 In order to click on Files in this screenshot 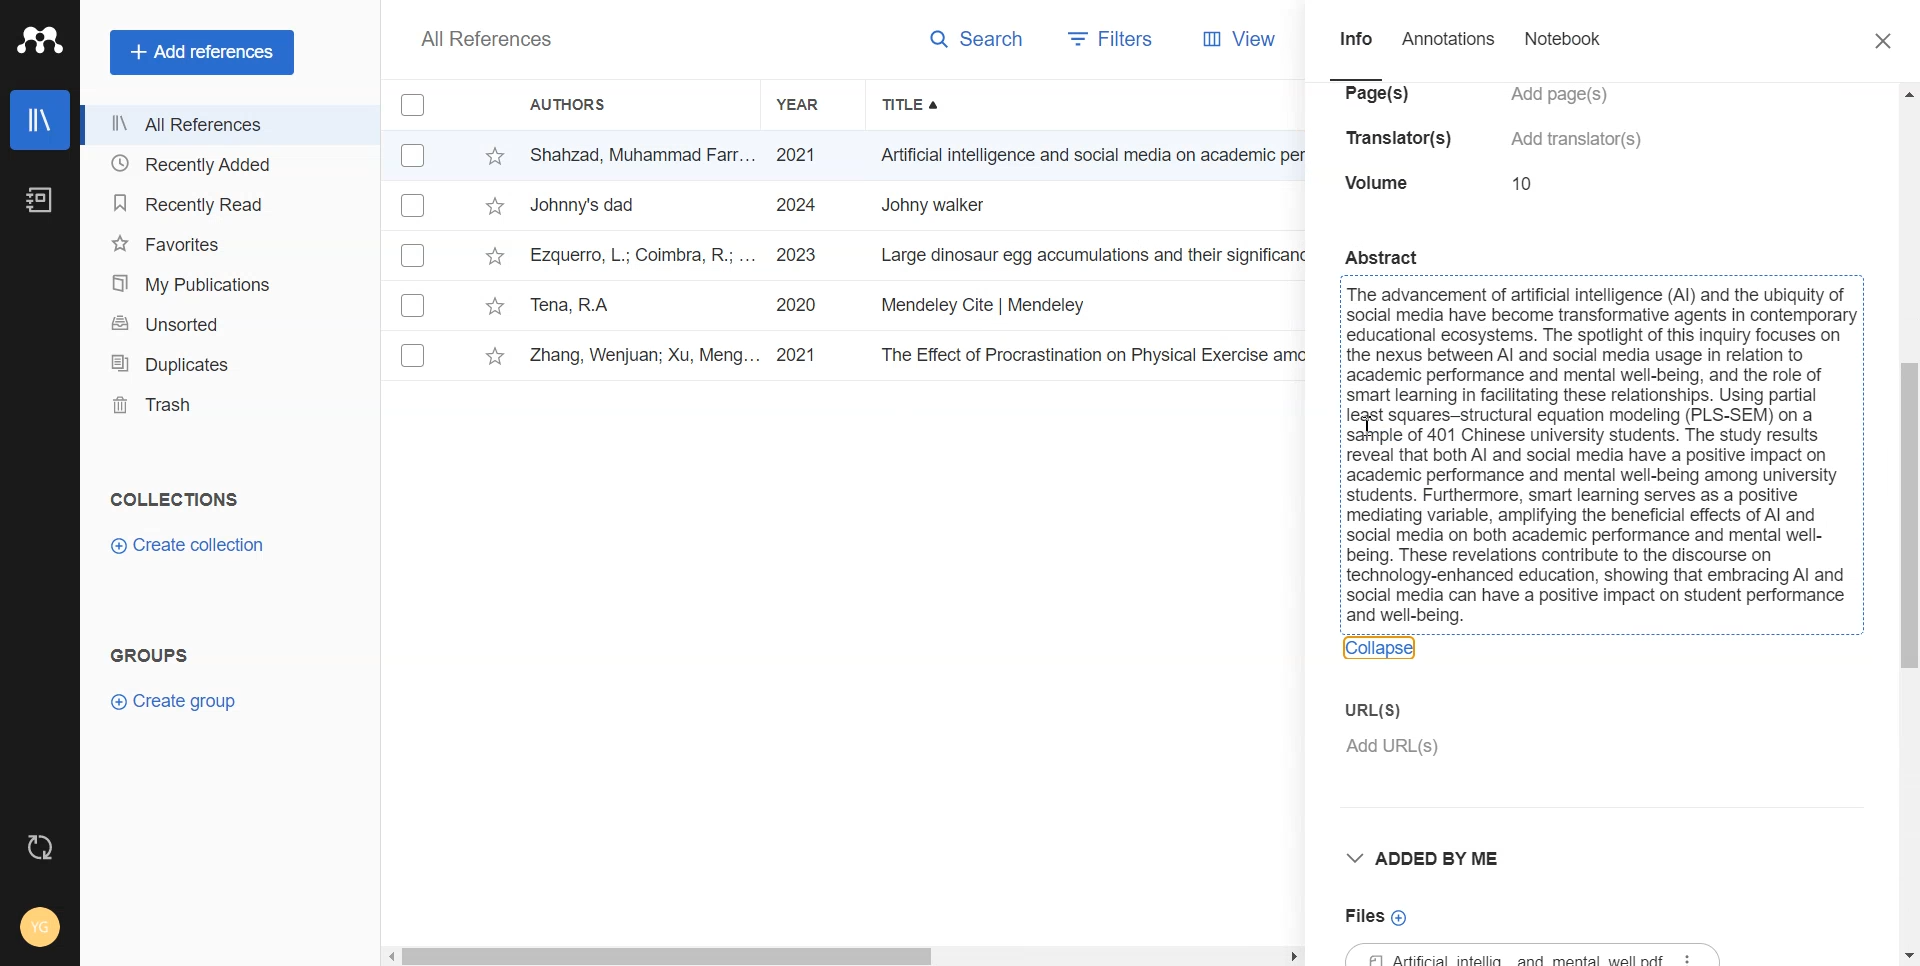, I will do `click(1376, 918)`.